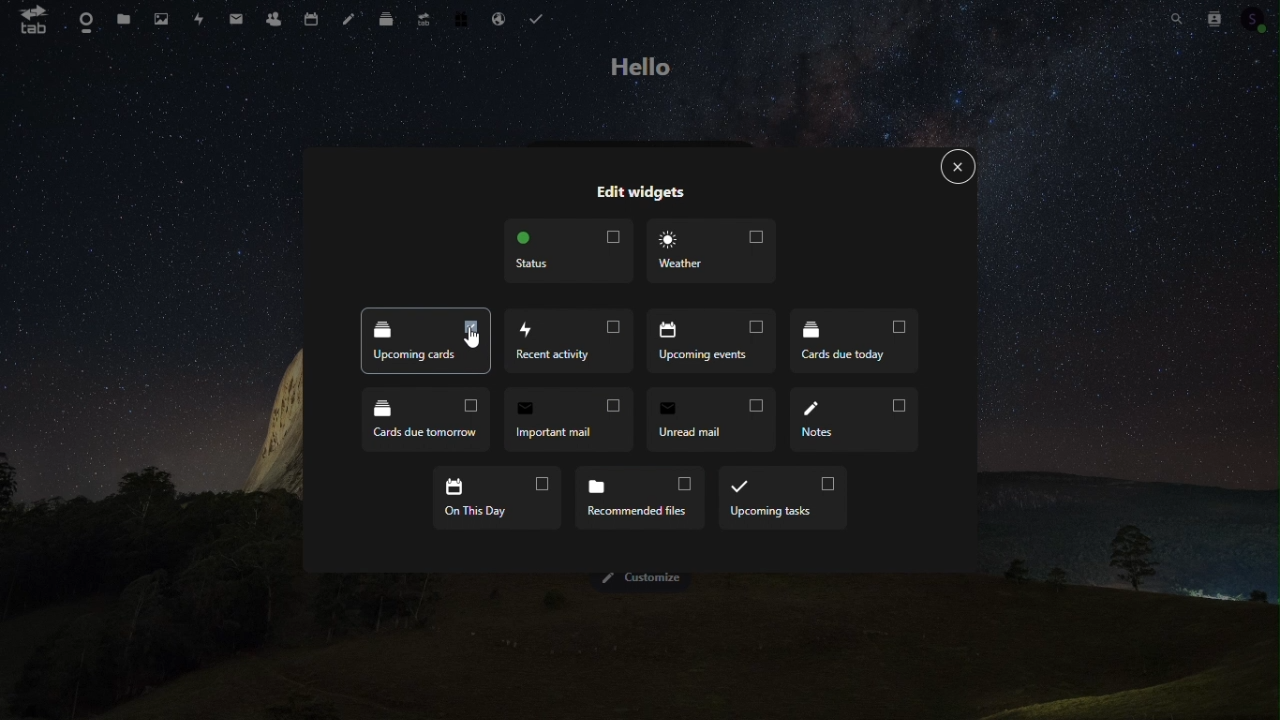 The height and width of the screenshot is (720, 1280). What do you see at coordinates (784, 500) in the screenshot?
I see `upcoming task` at bounding box center [784, 500].